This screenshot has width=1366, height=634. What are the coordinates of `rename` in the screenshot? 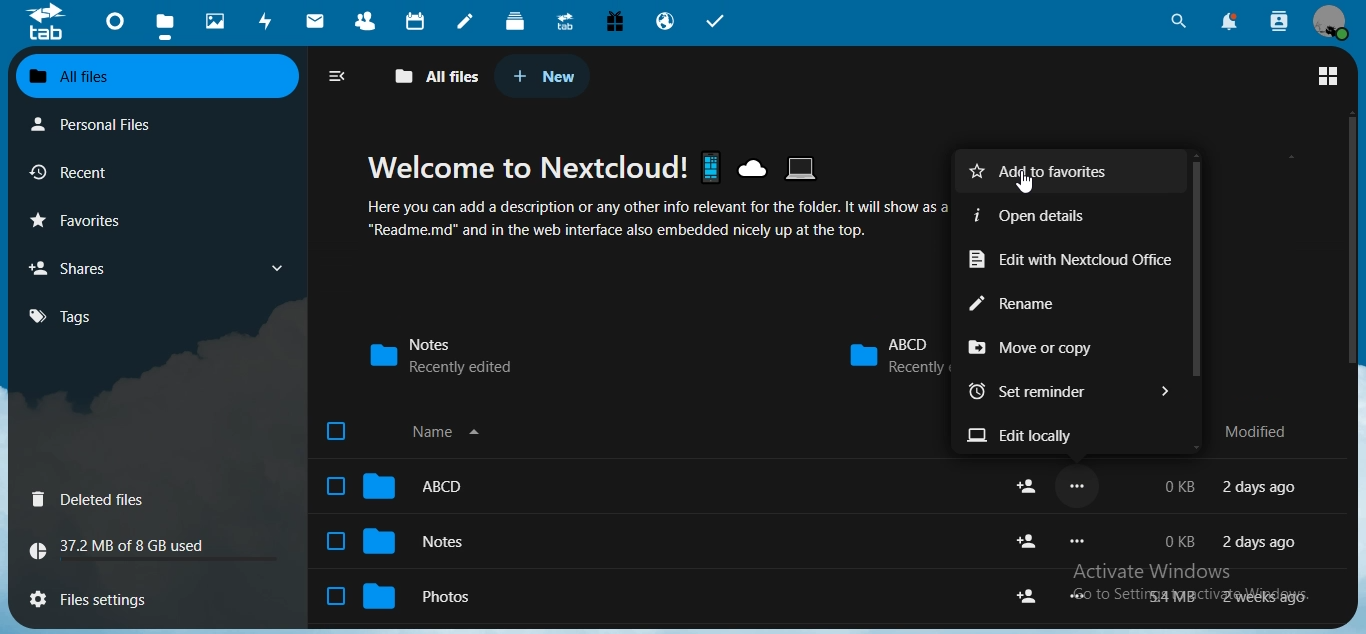 It's located at (1040, 303).